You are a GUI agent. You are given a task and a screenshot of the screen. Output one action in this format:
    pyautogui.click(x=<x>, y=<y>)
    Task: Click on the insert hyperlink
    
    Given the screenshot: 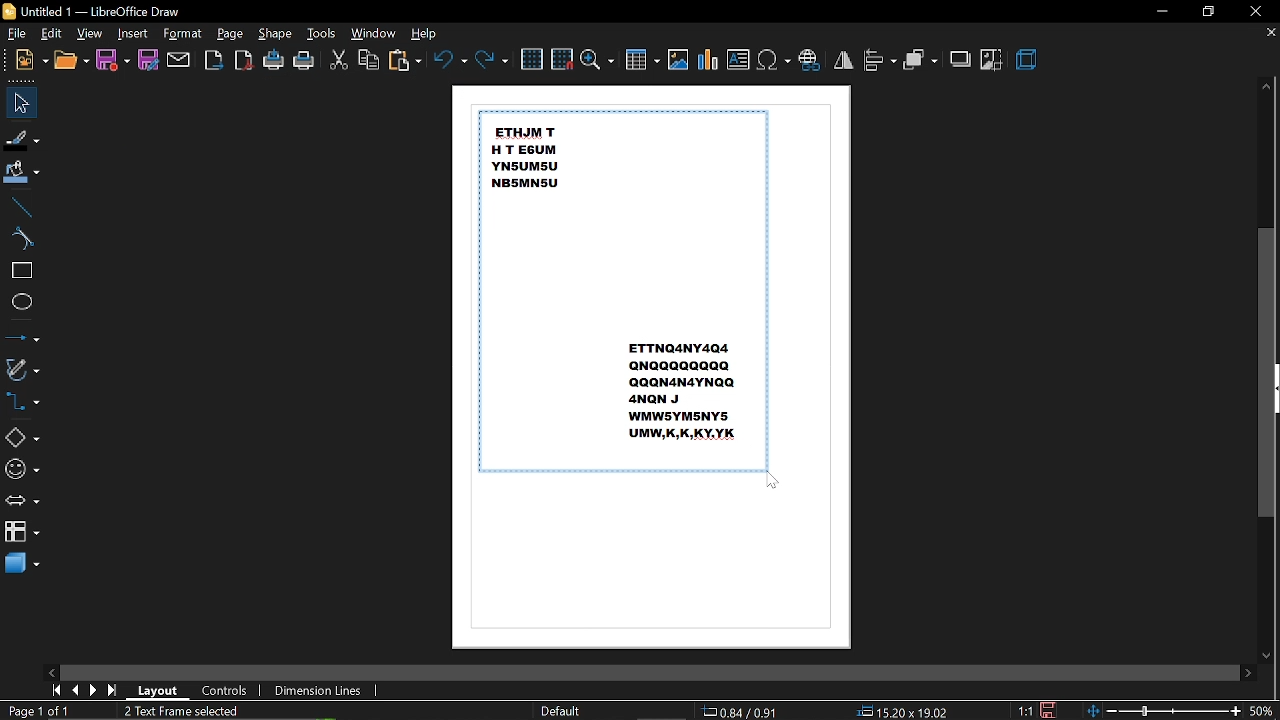 What is the action you would take?
    pyautogui.click(x=810, y=58)
    